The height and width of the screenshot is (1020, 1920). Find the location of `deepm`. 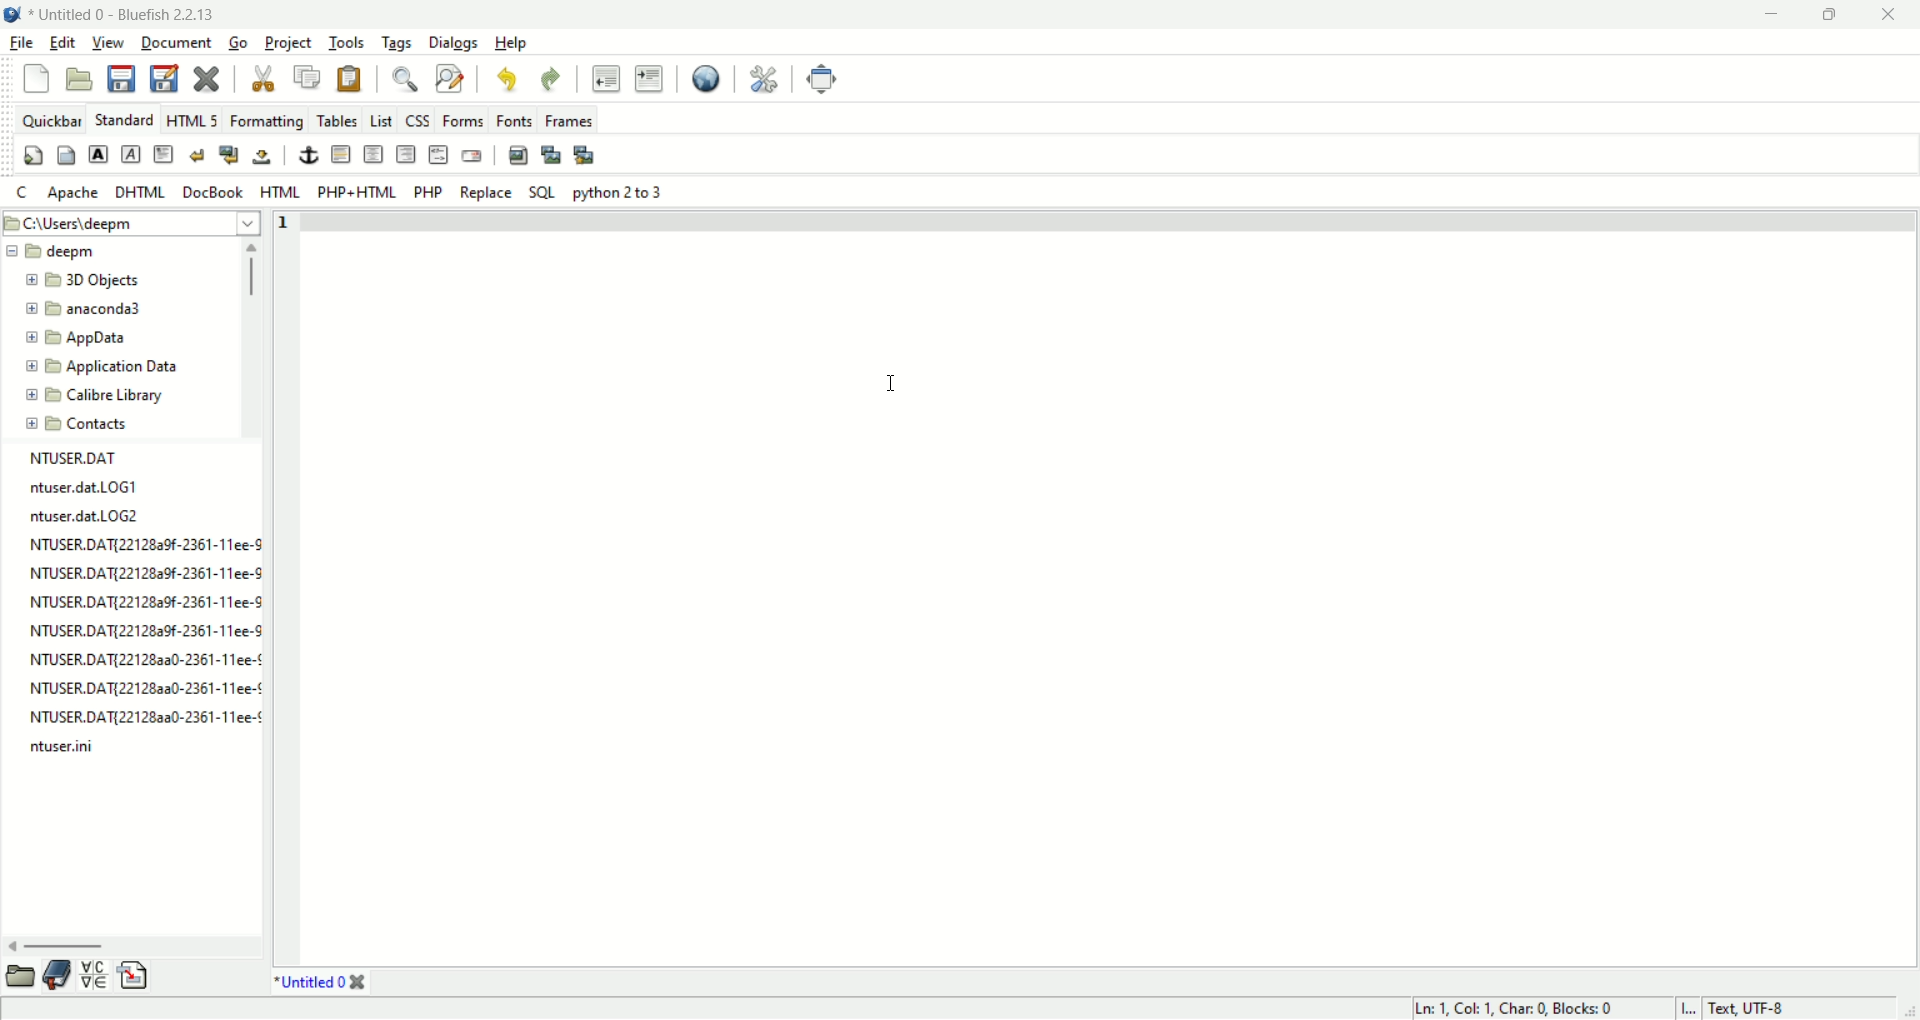

deepm is located at coordinates (70, 254).